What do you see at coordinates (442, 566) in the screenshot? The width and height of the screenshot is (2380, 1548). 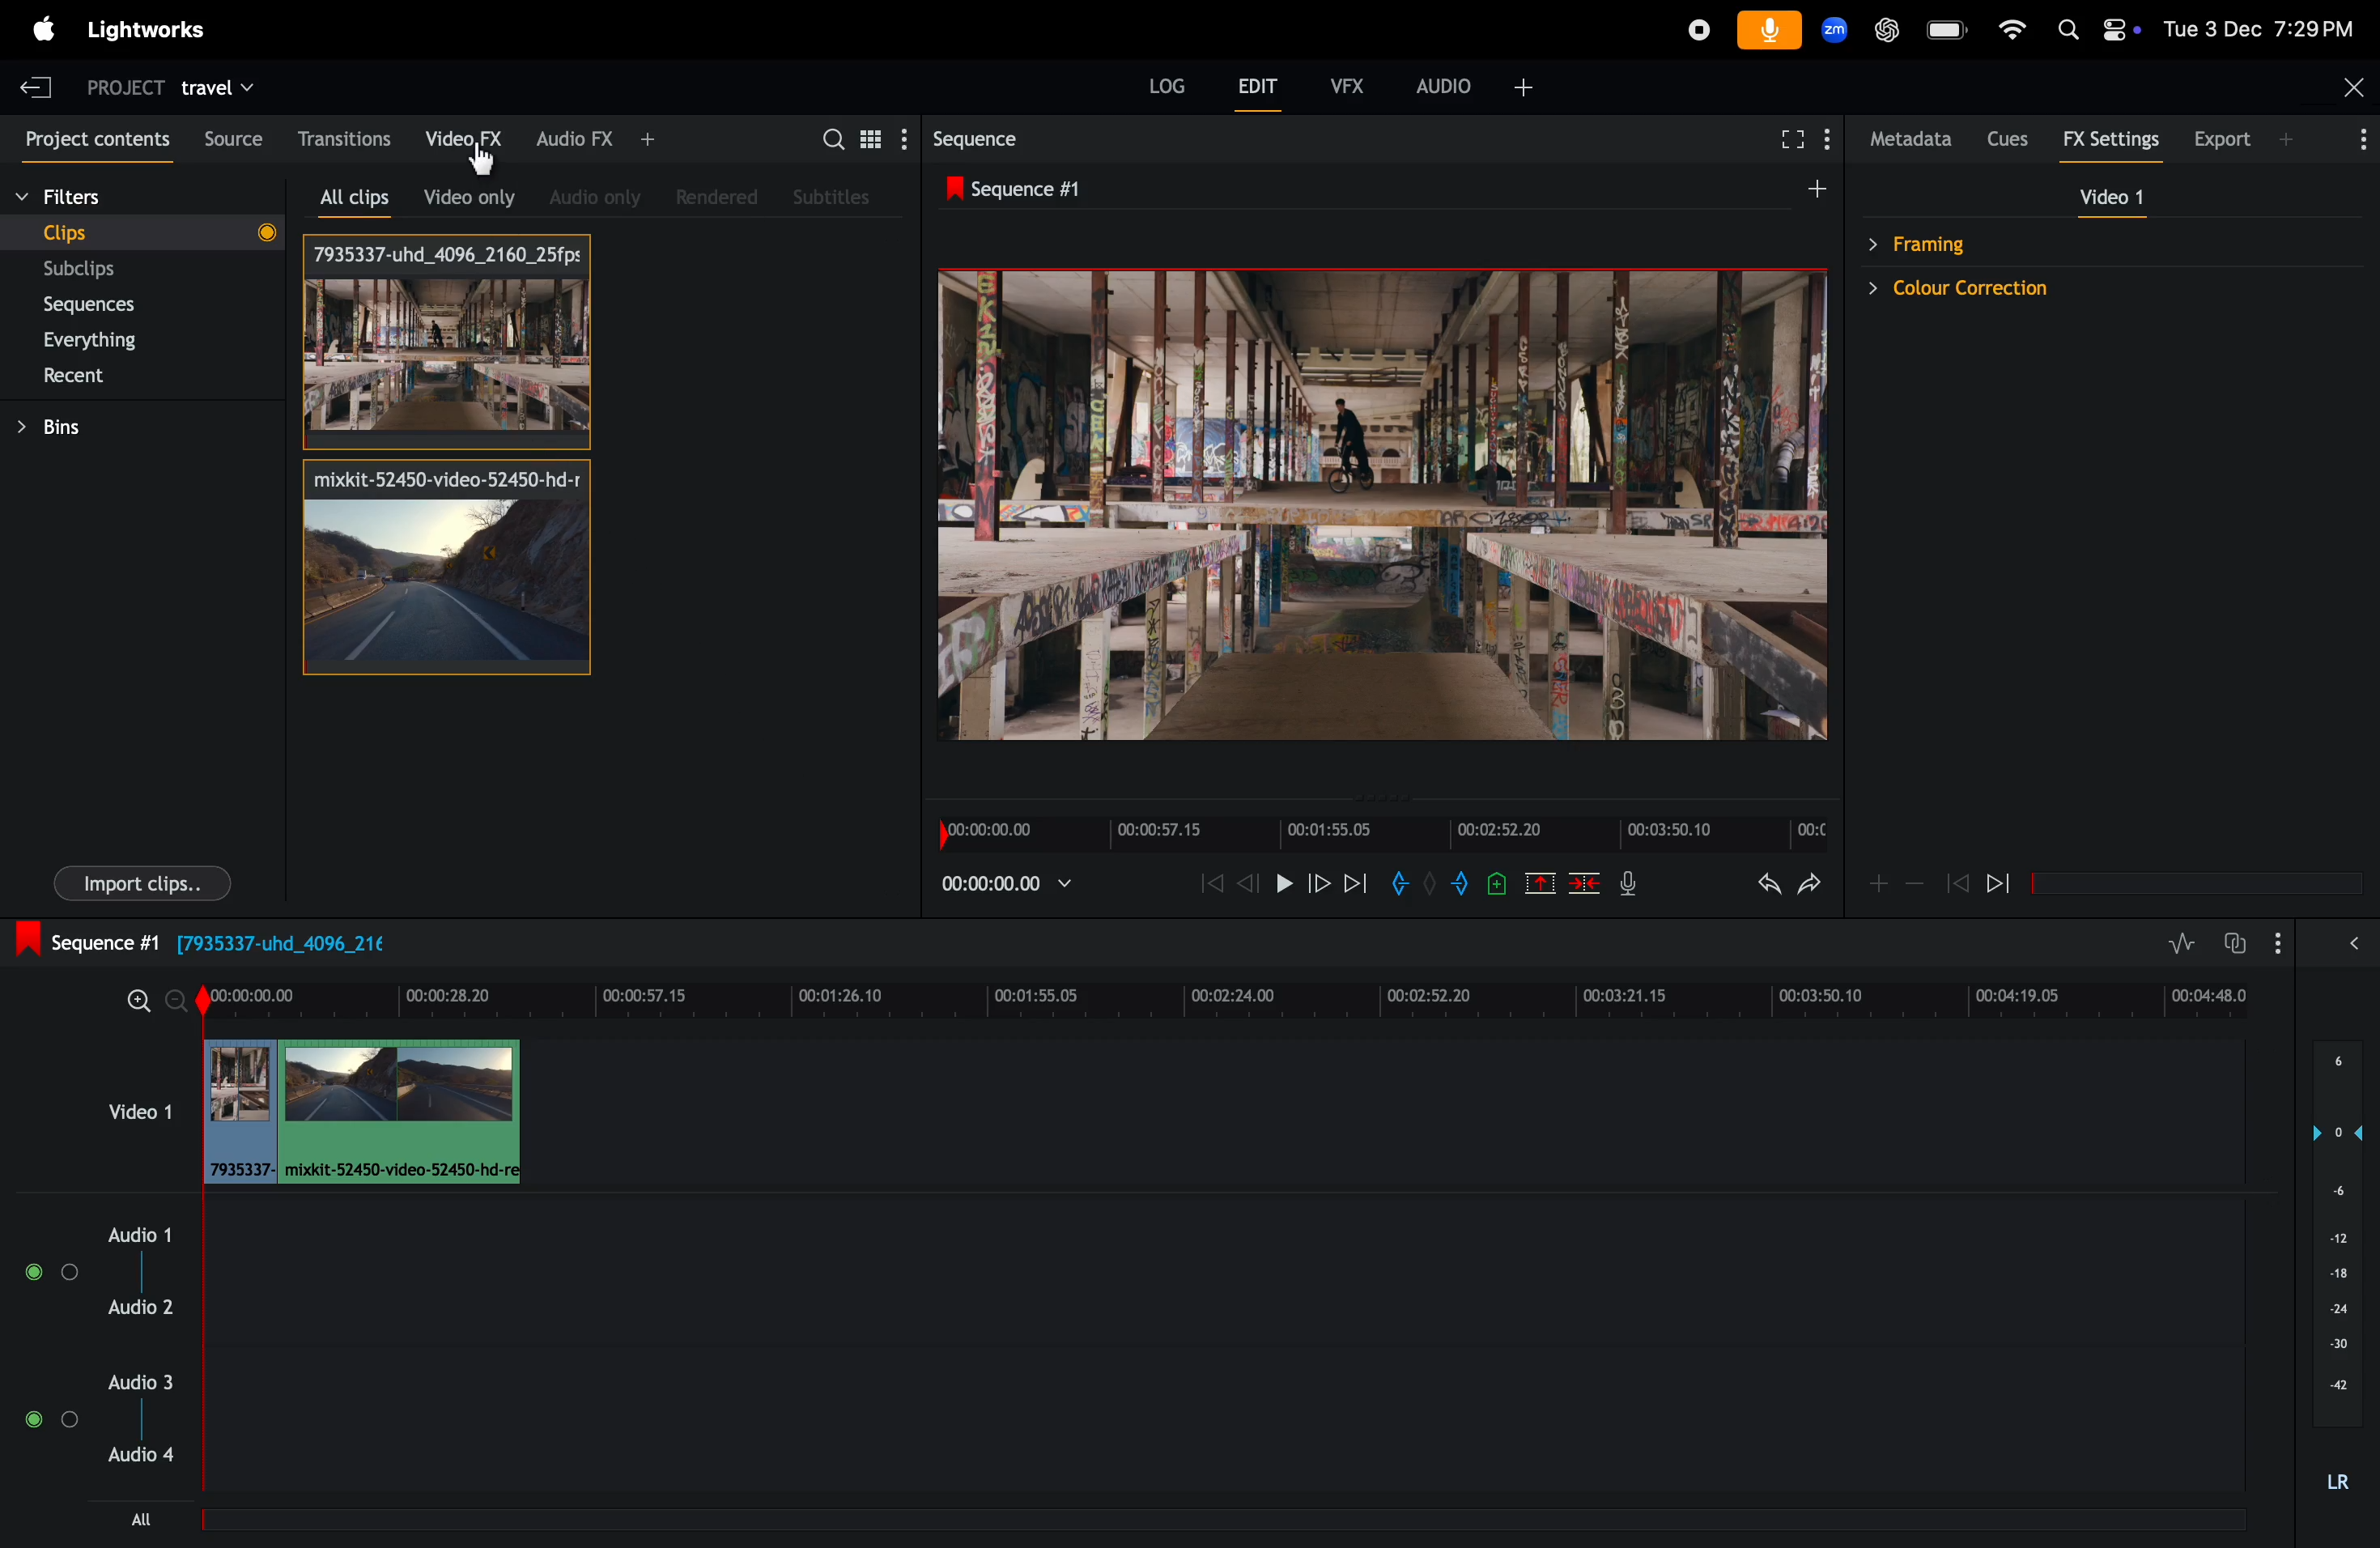 I see `clip` at bounding box center [442, 566].